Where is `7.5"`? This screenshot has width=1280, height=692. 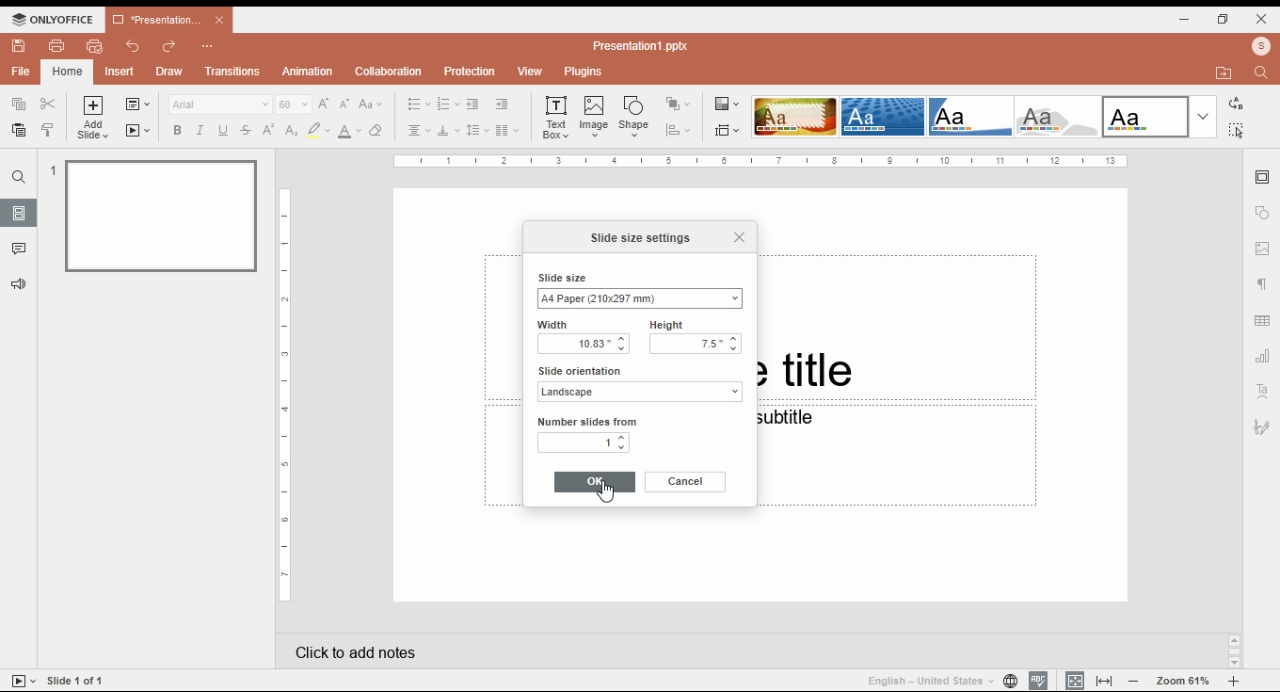 7.5" is located at coordinates (695, 345).